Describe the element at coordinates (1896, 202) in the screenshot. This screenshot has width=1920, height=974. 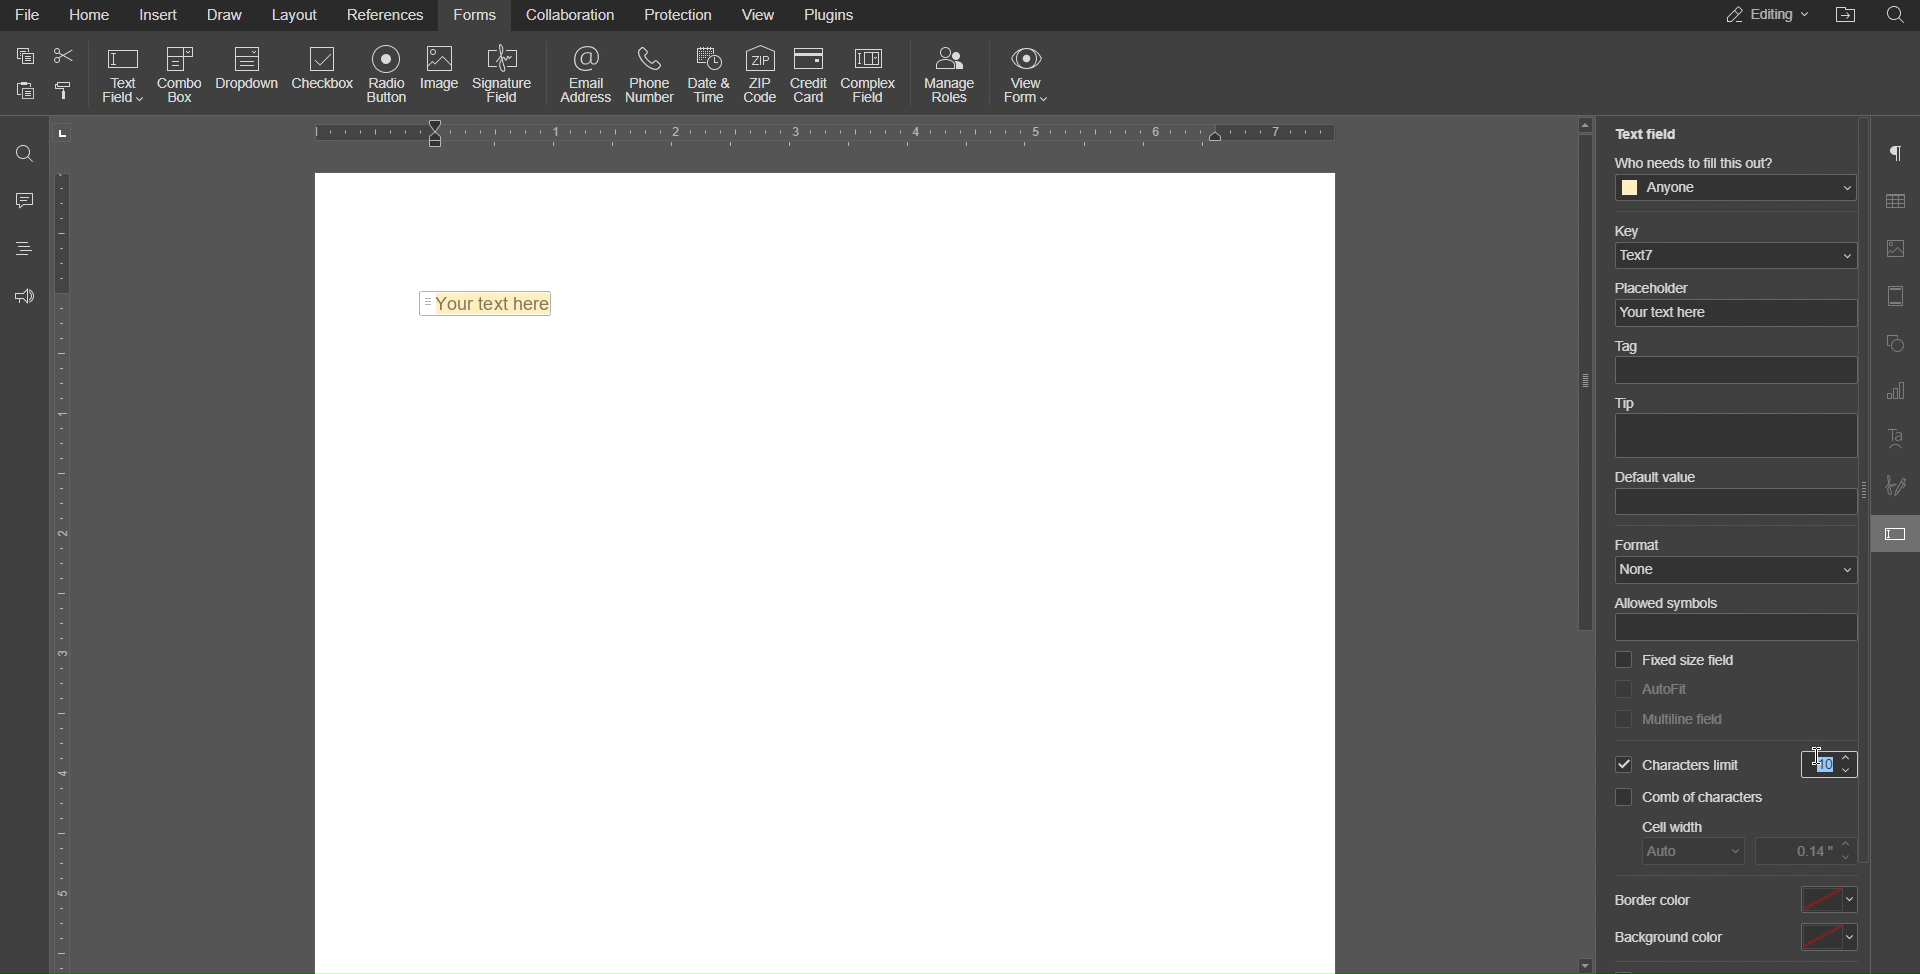
I see `Table Settings` at that location.